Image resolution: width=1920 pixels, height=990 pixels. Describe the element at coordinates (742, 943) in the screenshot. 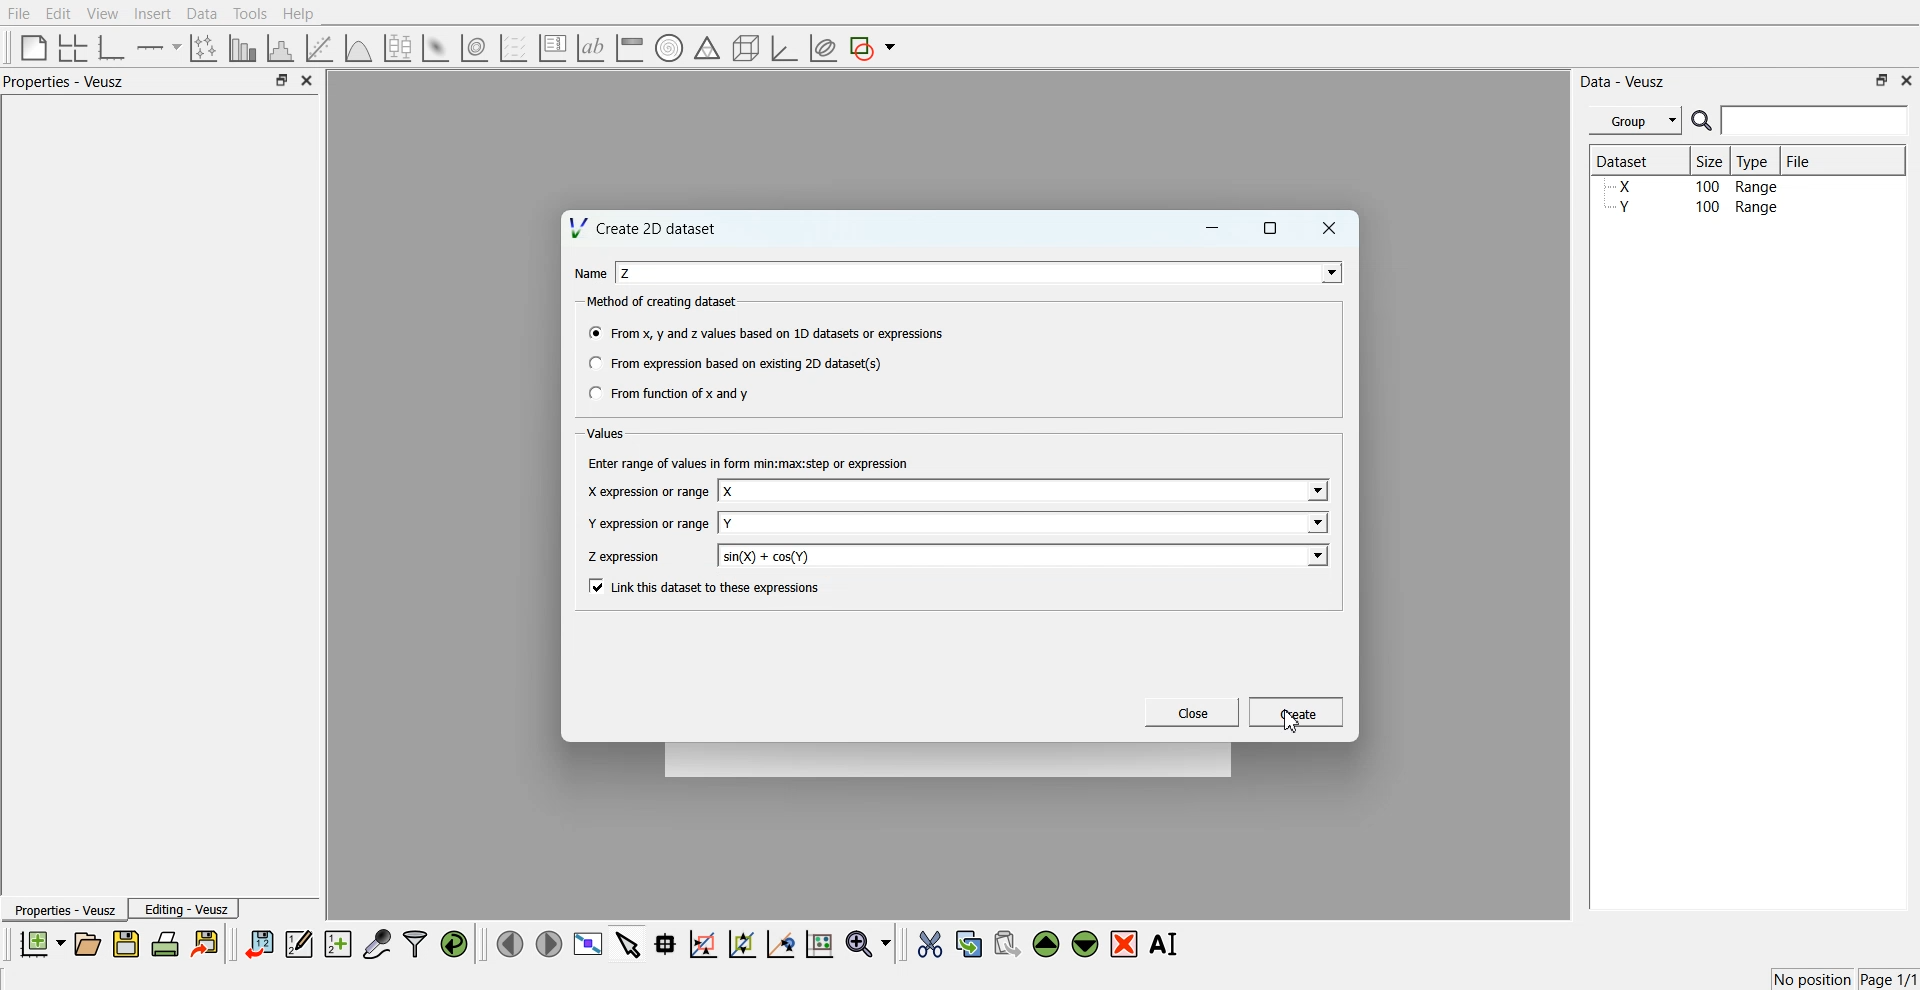

I see `Zoom out of the graph axes` at that location.